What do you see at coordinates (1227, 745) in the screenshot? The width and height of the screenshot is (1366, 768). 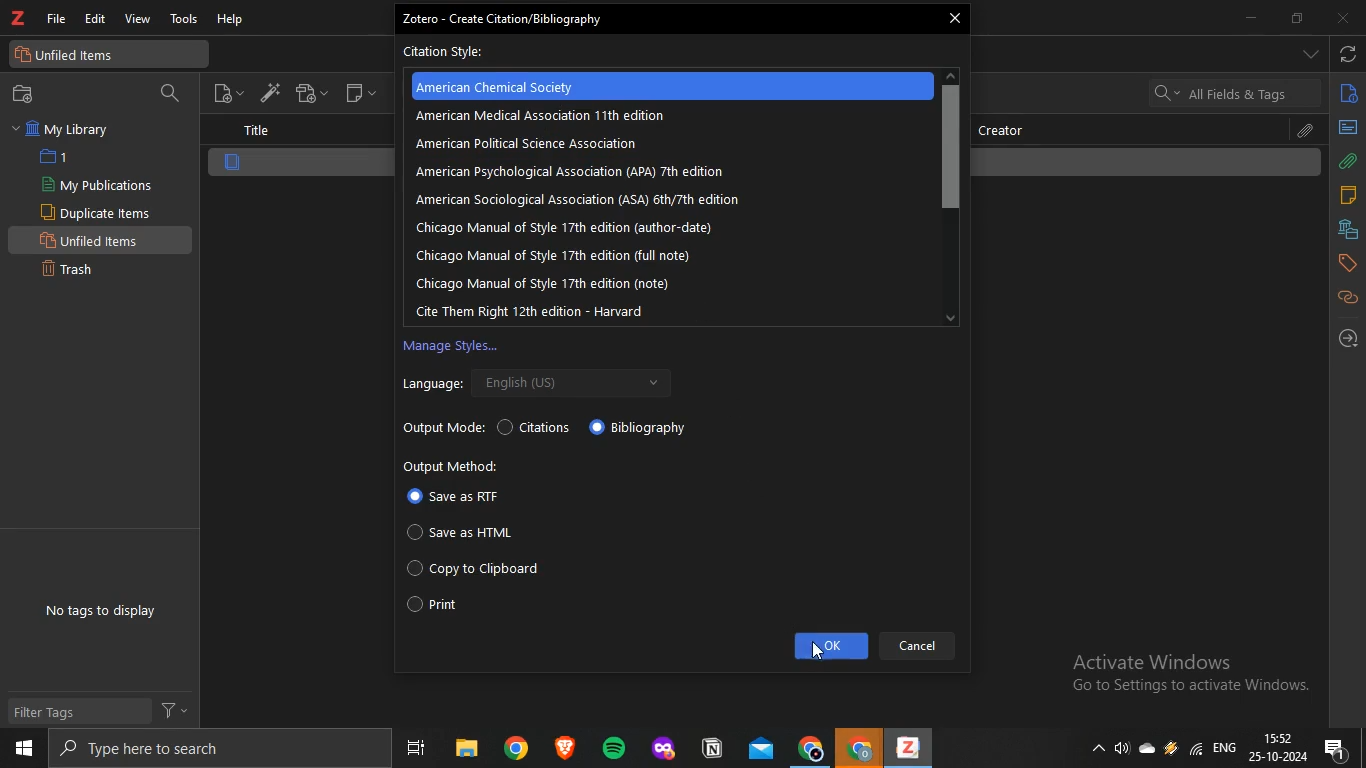 I see `eng` at bounding box center [1227, 745].